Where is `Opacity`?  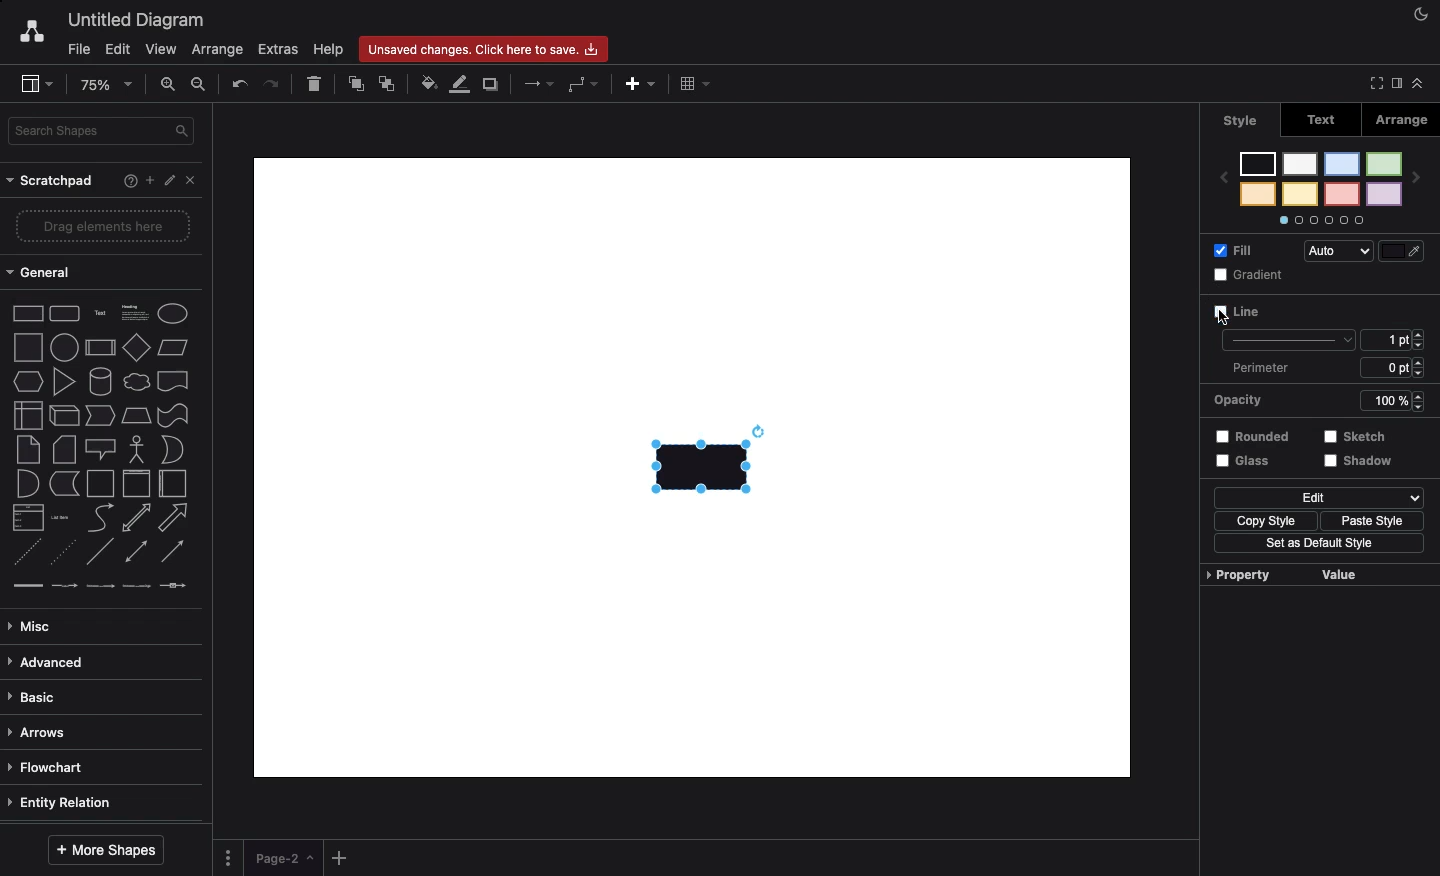 Opacity is located at coordinates (1236, 399).